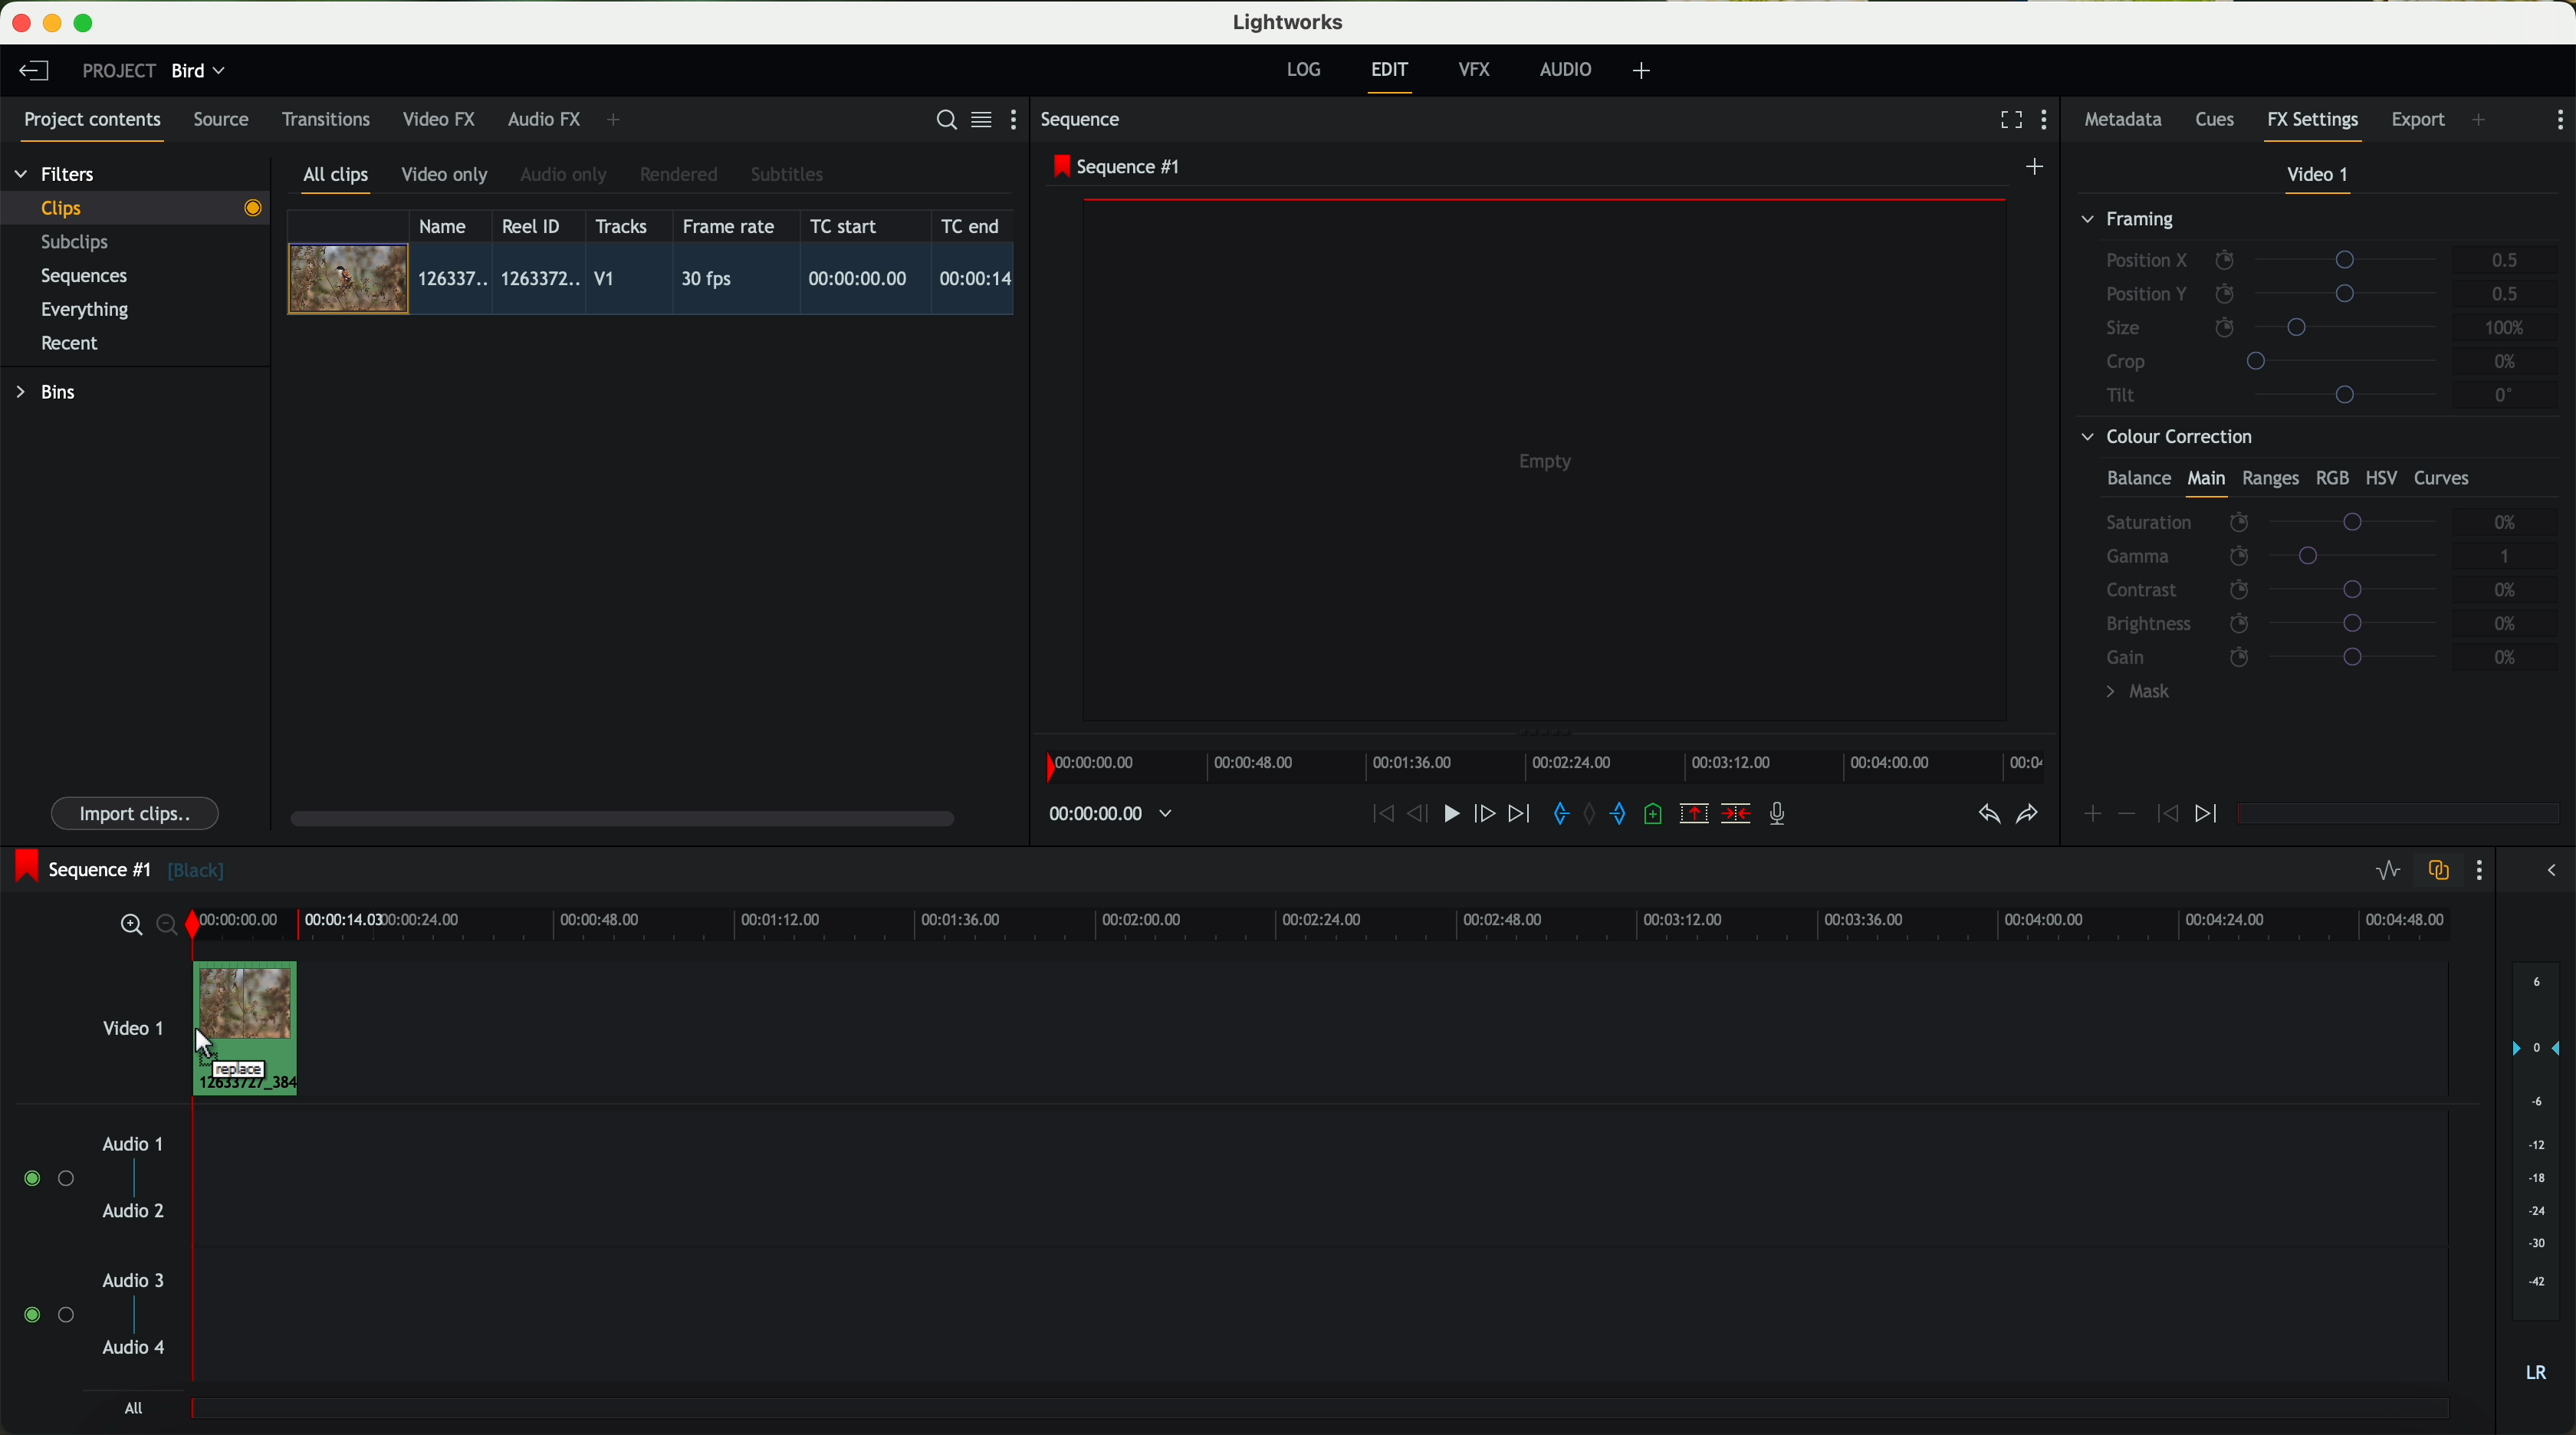 The width and height of the screenshot is (2576, 1435). I want to click on 0%, so click(2508, 362).